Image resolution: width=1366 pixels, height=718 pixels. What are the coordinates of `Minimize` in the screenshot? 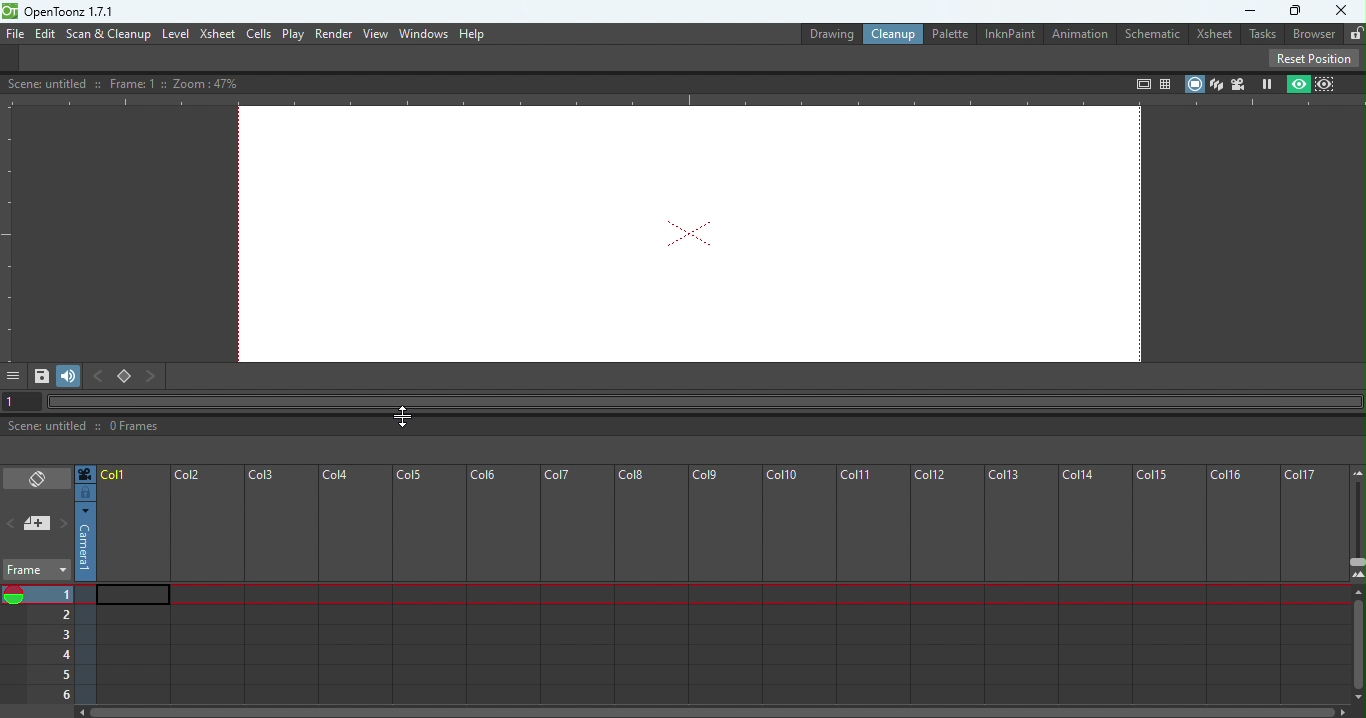 It's located at (1244, 11).